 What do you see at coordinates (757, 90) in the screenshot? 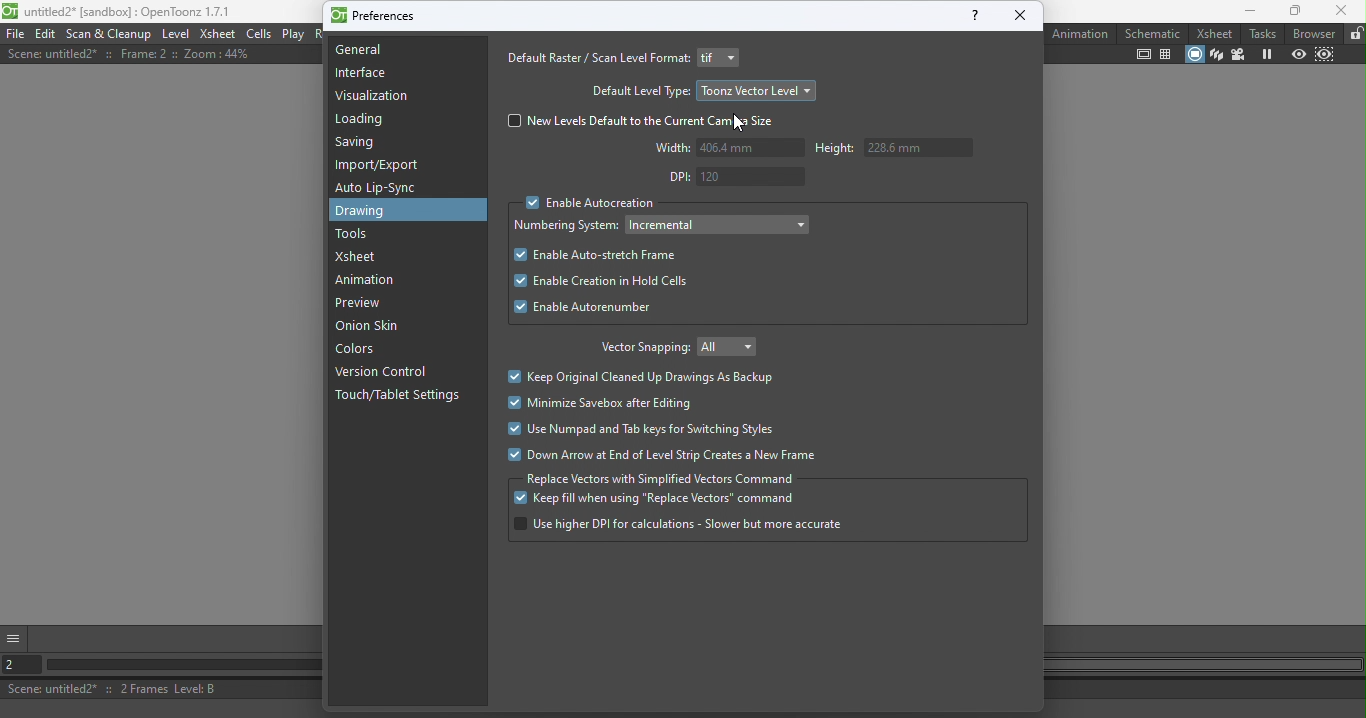
I see `Toonz vector level` at bounding box center [757, 90].